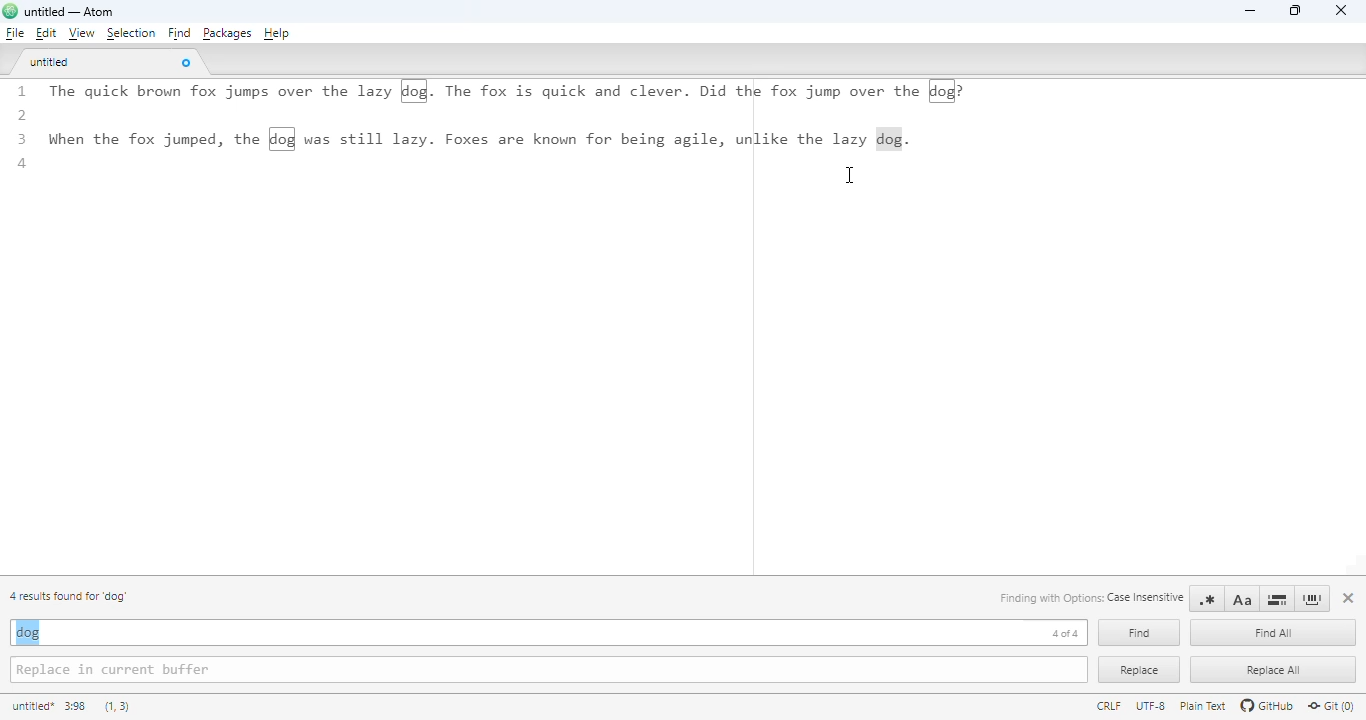 The height and width of the screenshot is (720, 1366). What do you see at coordinates (52, 63) in the screenshot?
I see `untitled` at bounding box center [52, 63].